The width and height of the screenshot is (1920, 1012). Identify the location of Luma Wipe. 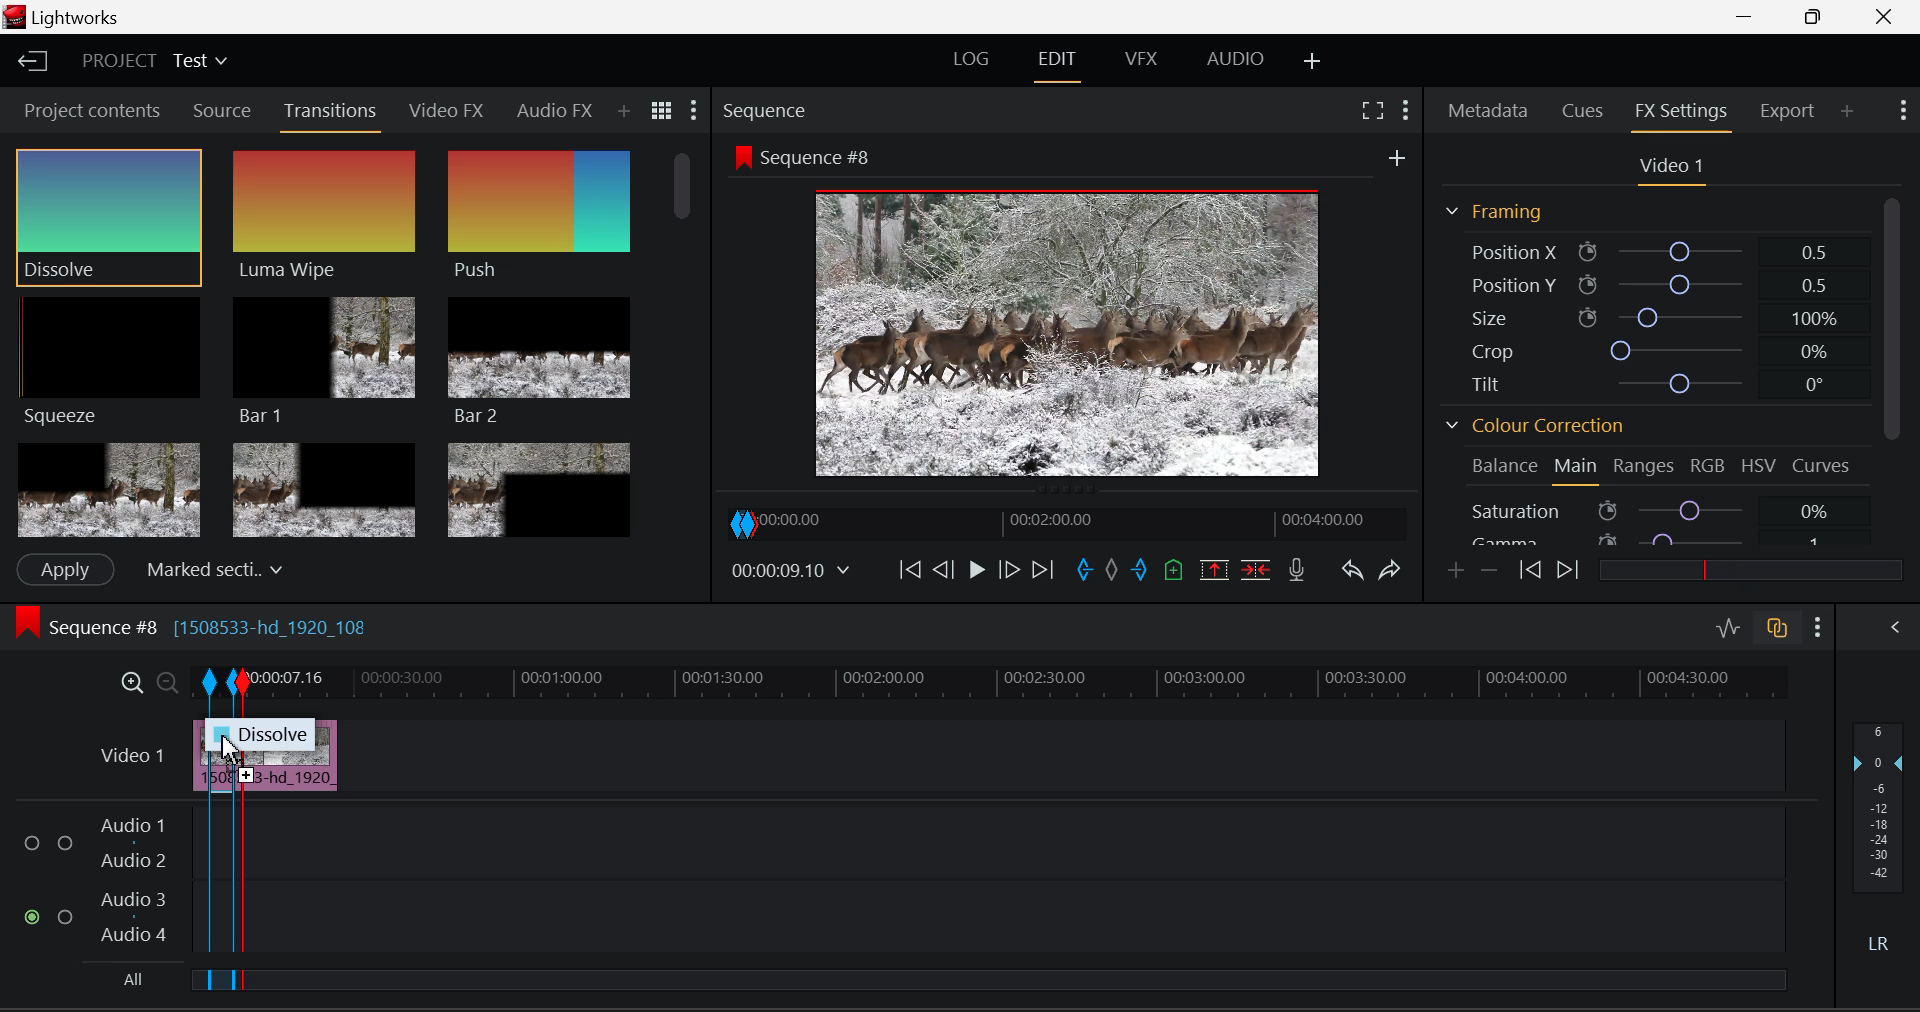
(325, 216).